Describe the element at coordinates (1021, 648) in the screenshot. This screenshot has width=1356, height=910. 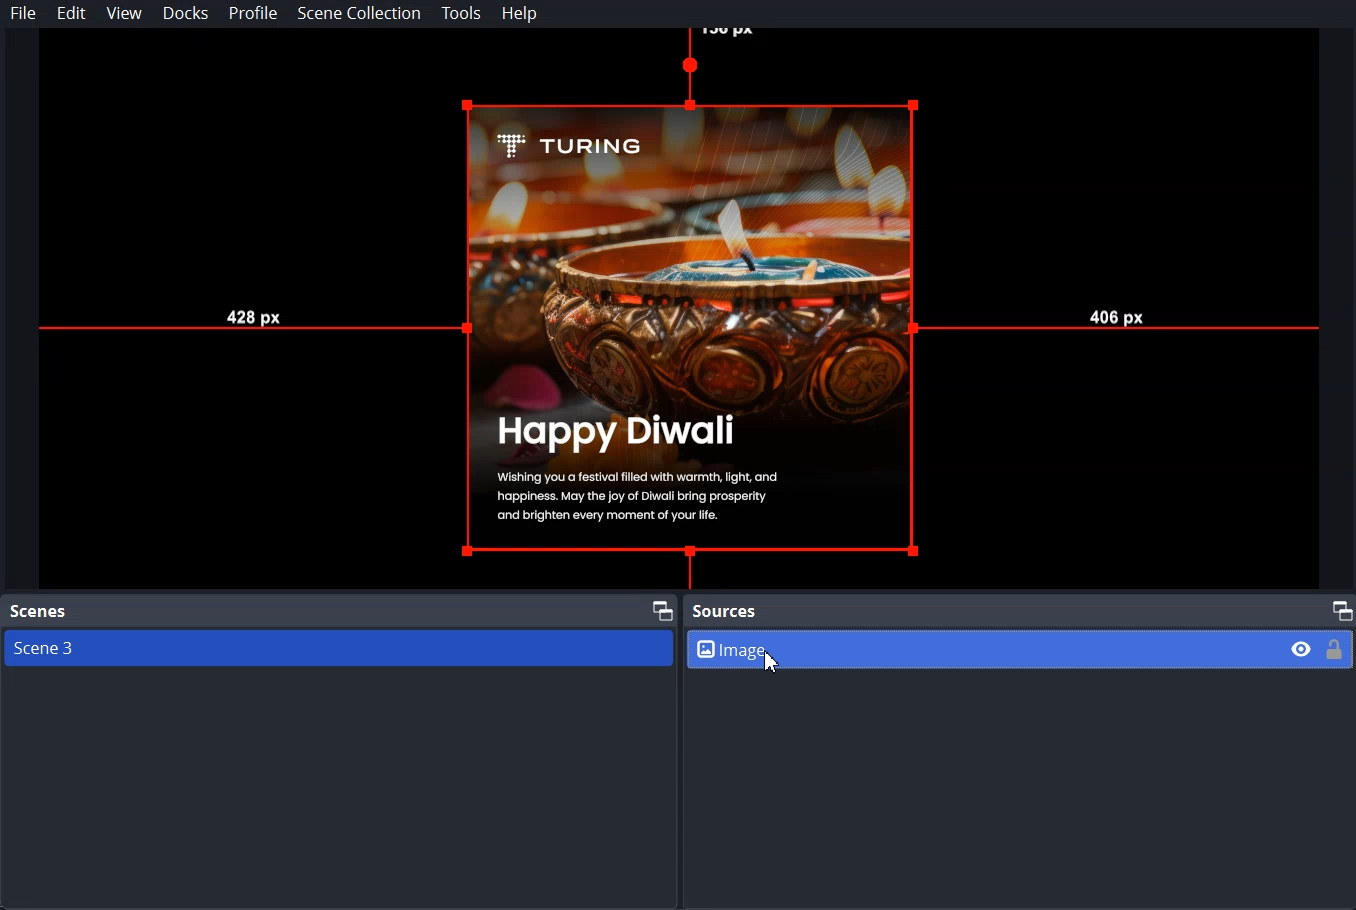
I see `Image` at that location.